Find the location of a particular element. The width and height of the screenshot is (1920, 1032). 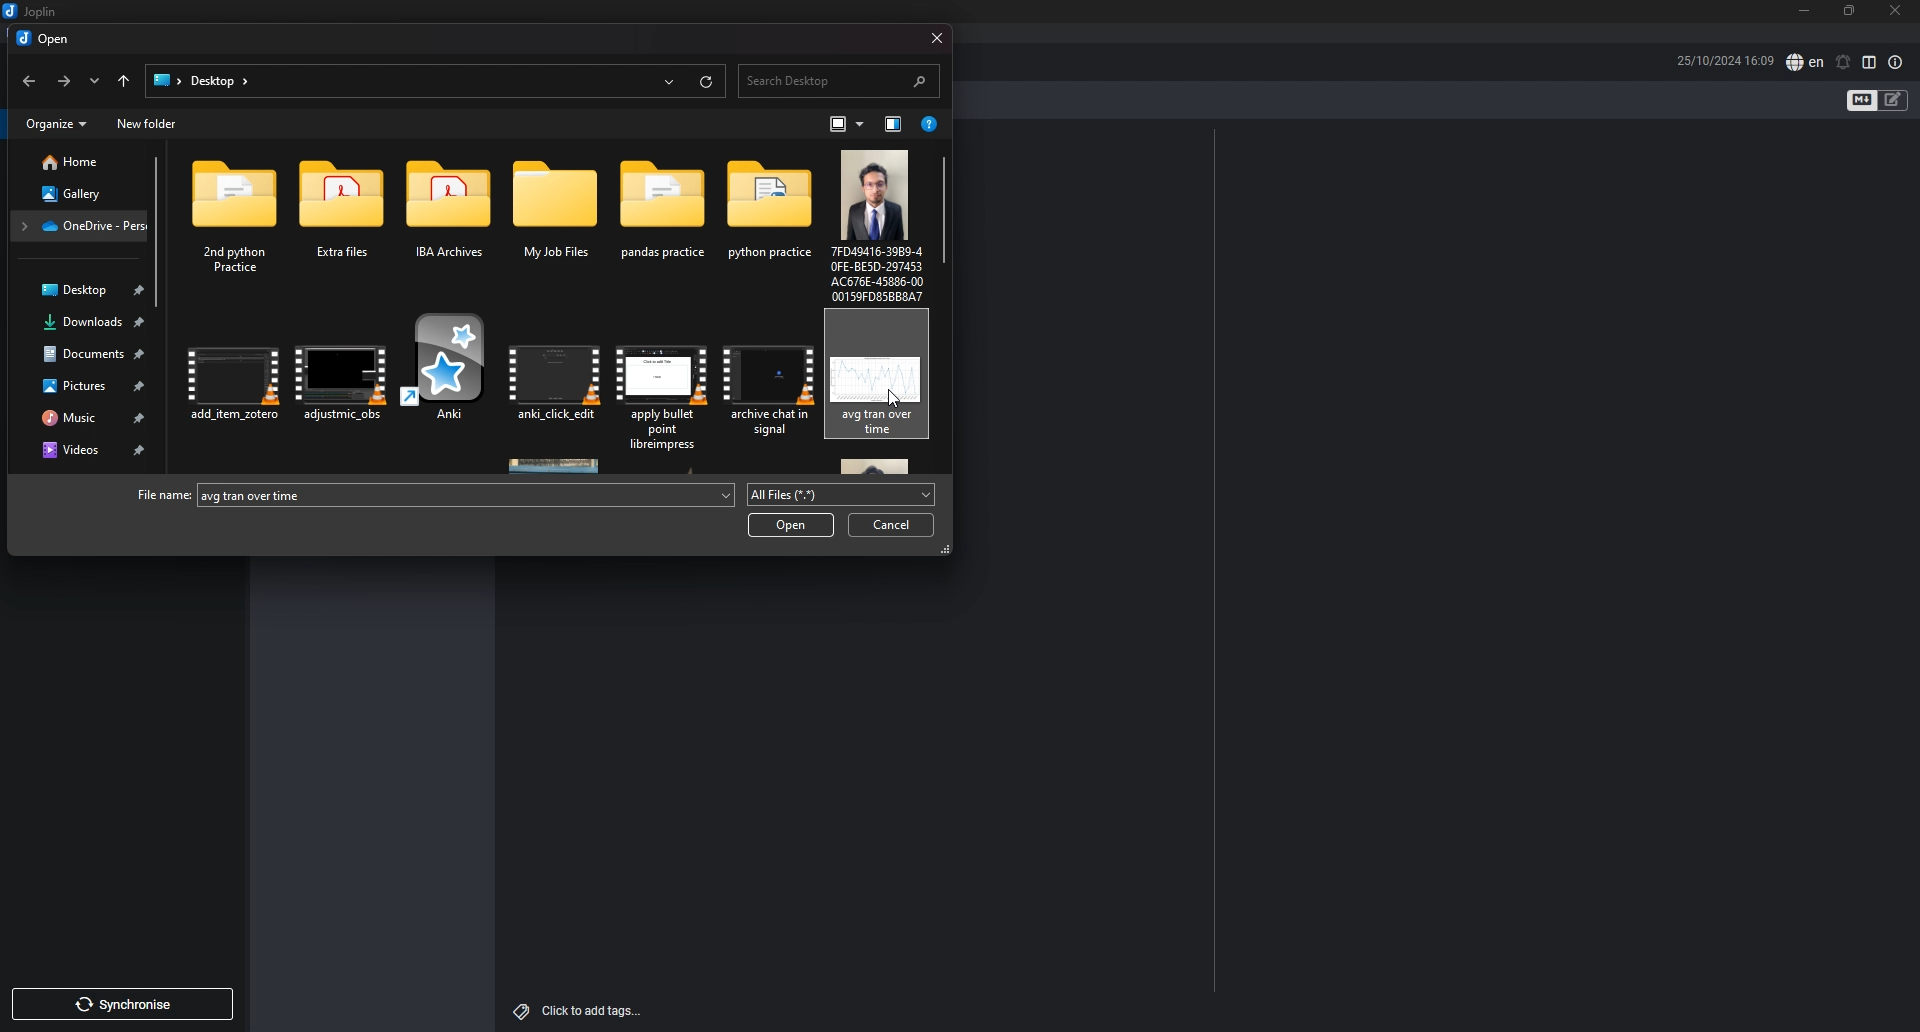

2nd Python Practice is located at coordinates (237, 222).